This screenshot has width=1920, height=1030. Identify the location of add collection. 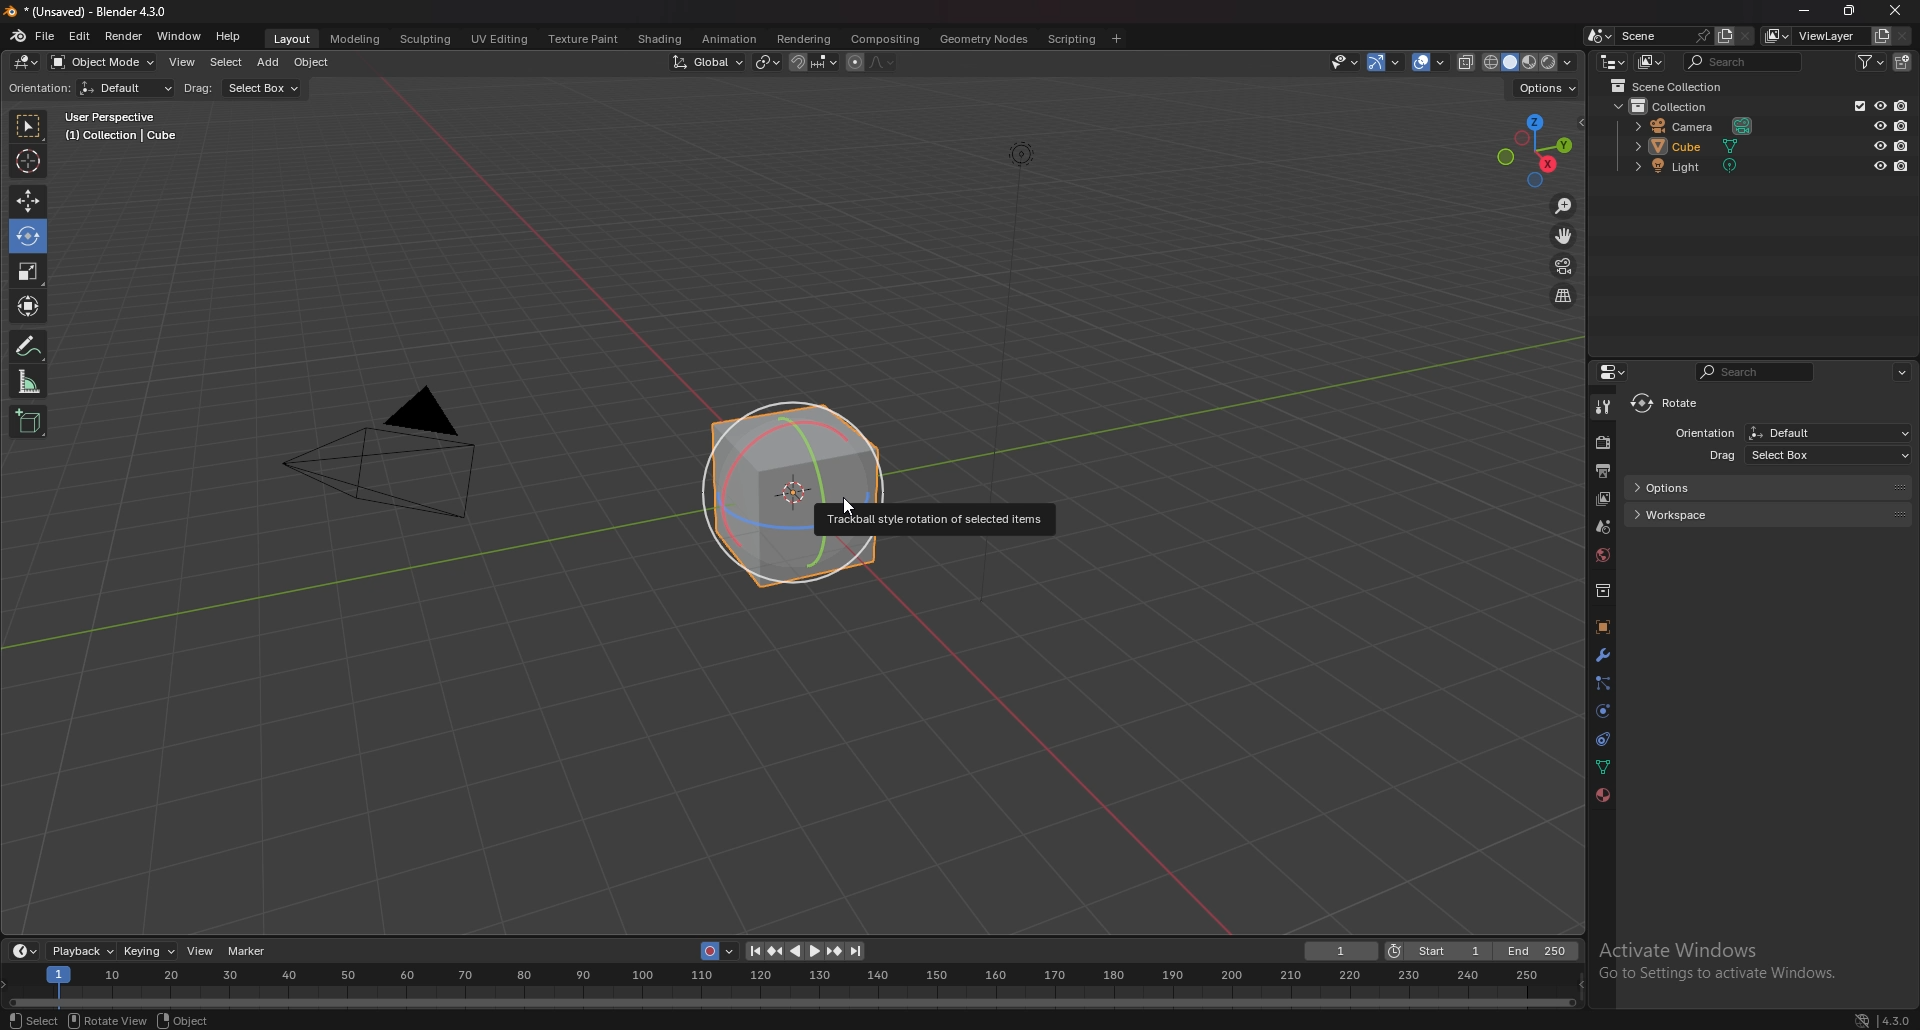
(1902, 62).